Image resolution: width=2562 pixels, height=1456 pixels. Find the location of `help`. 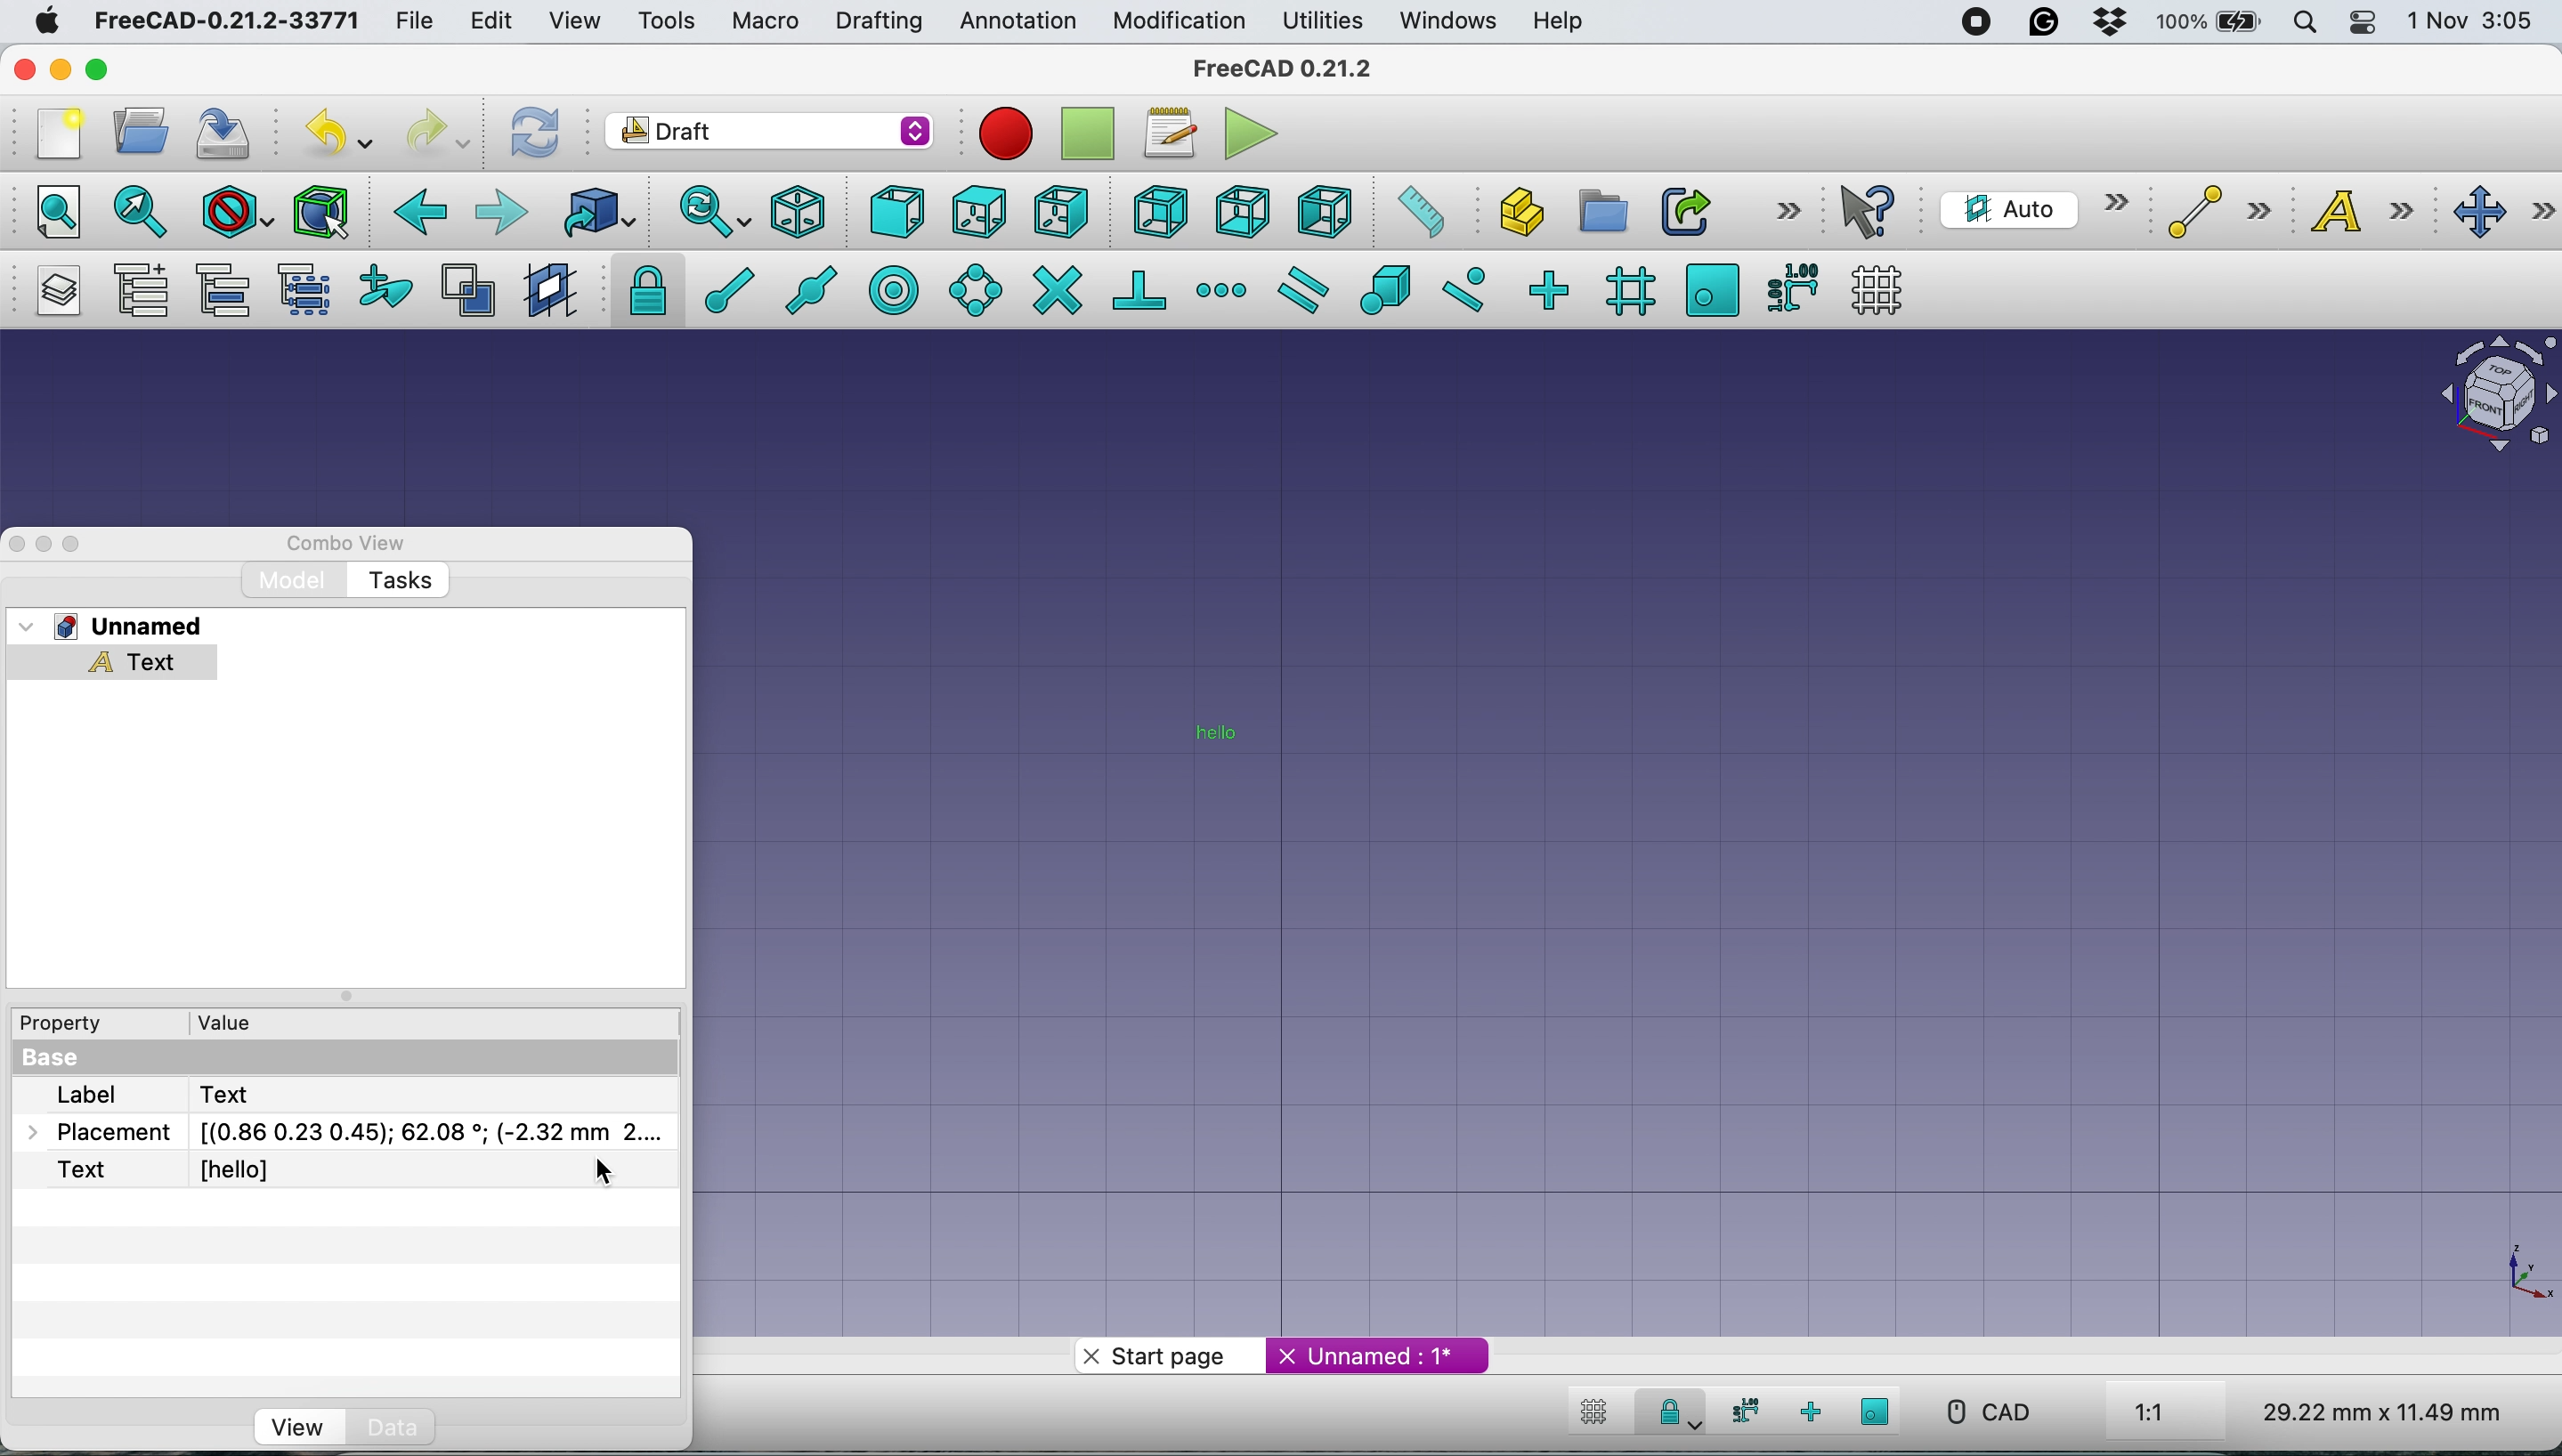

help is located at coordinates (1555, 24).